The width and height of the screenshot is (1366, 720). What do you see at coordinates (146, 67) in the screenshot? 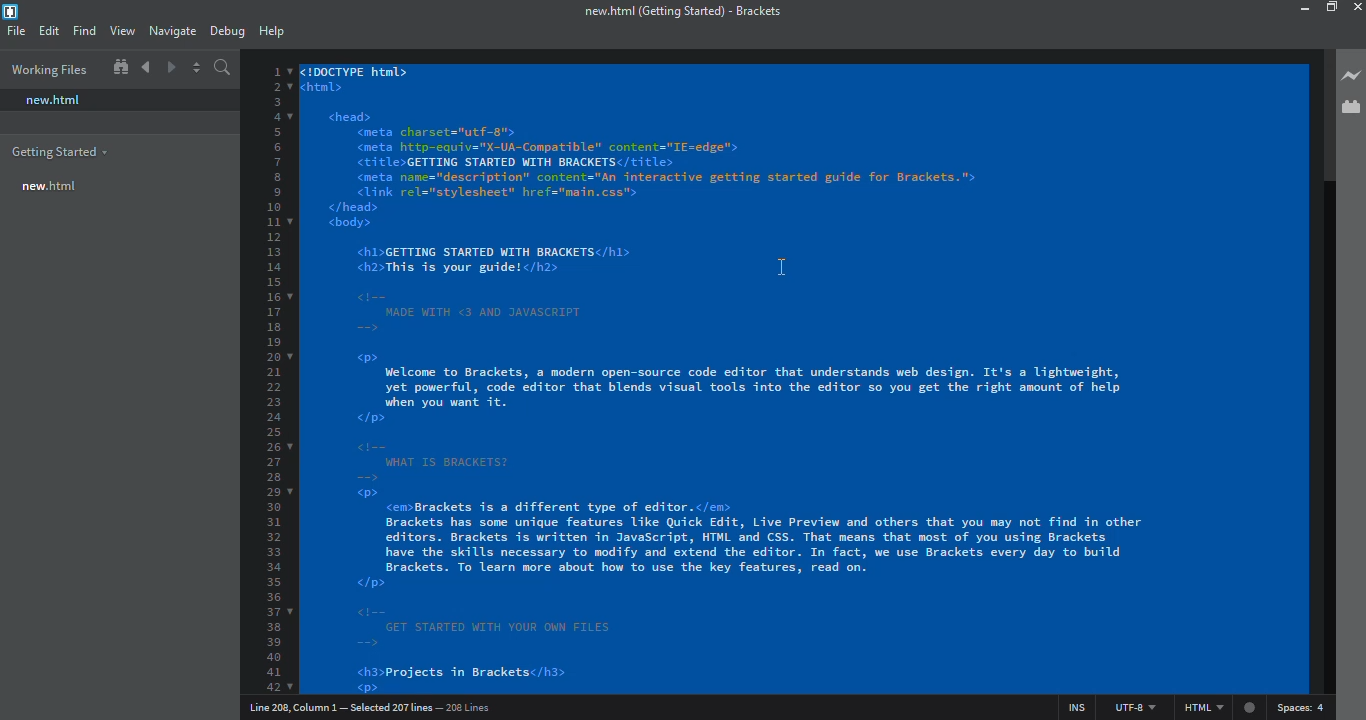
I see `navigate back` at bounding box center [146, 67].